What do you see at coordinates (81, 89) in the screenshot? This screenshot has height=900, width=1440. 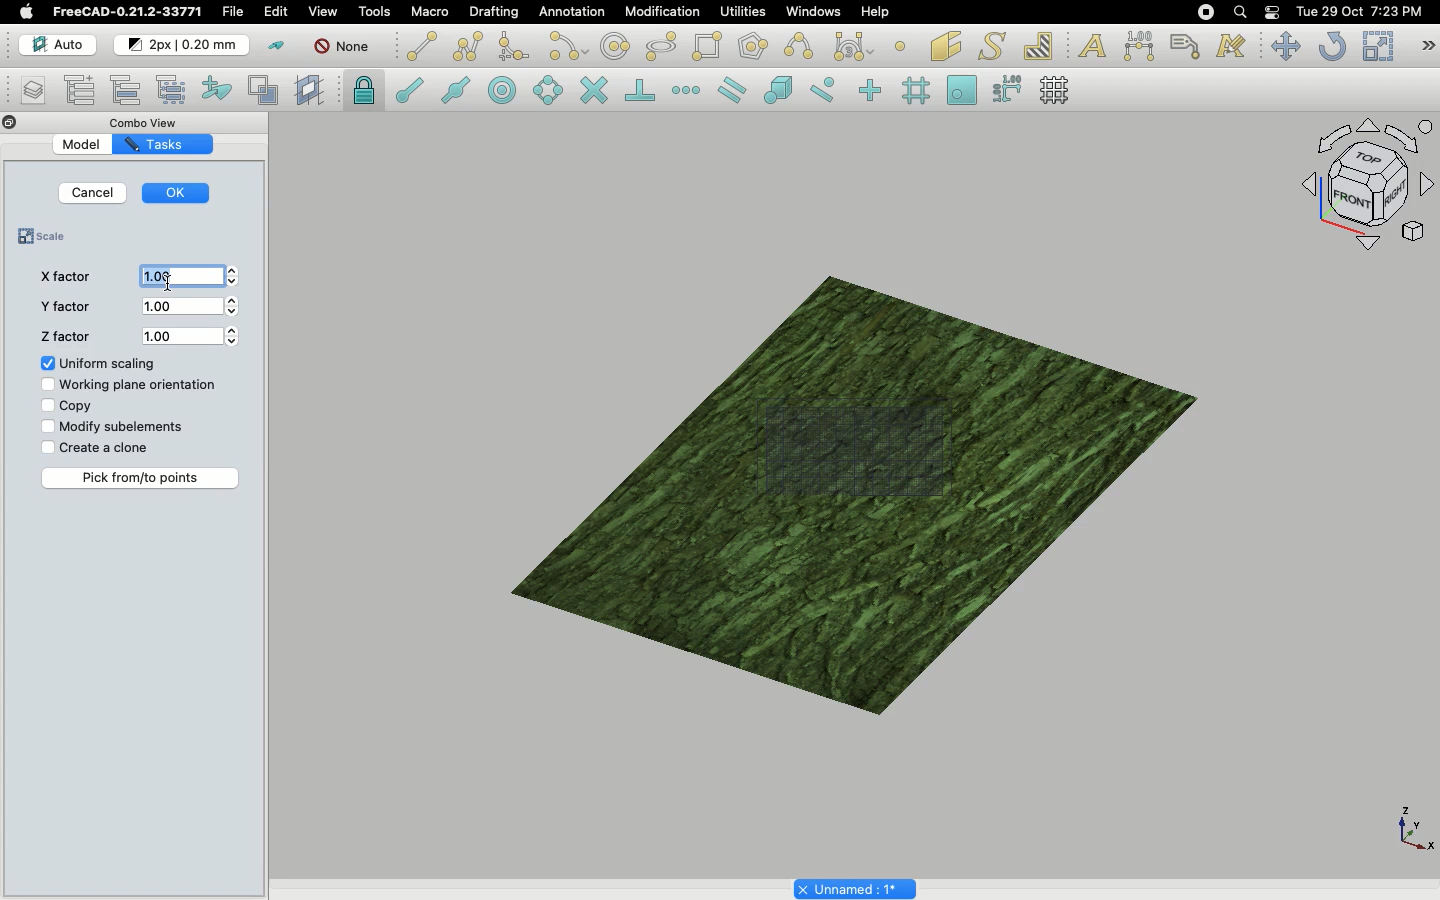 I see `Add new named group` at bounding box center [81, 89].